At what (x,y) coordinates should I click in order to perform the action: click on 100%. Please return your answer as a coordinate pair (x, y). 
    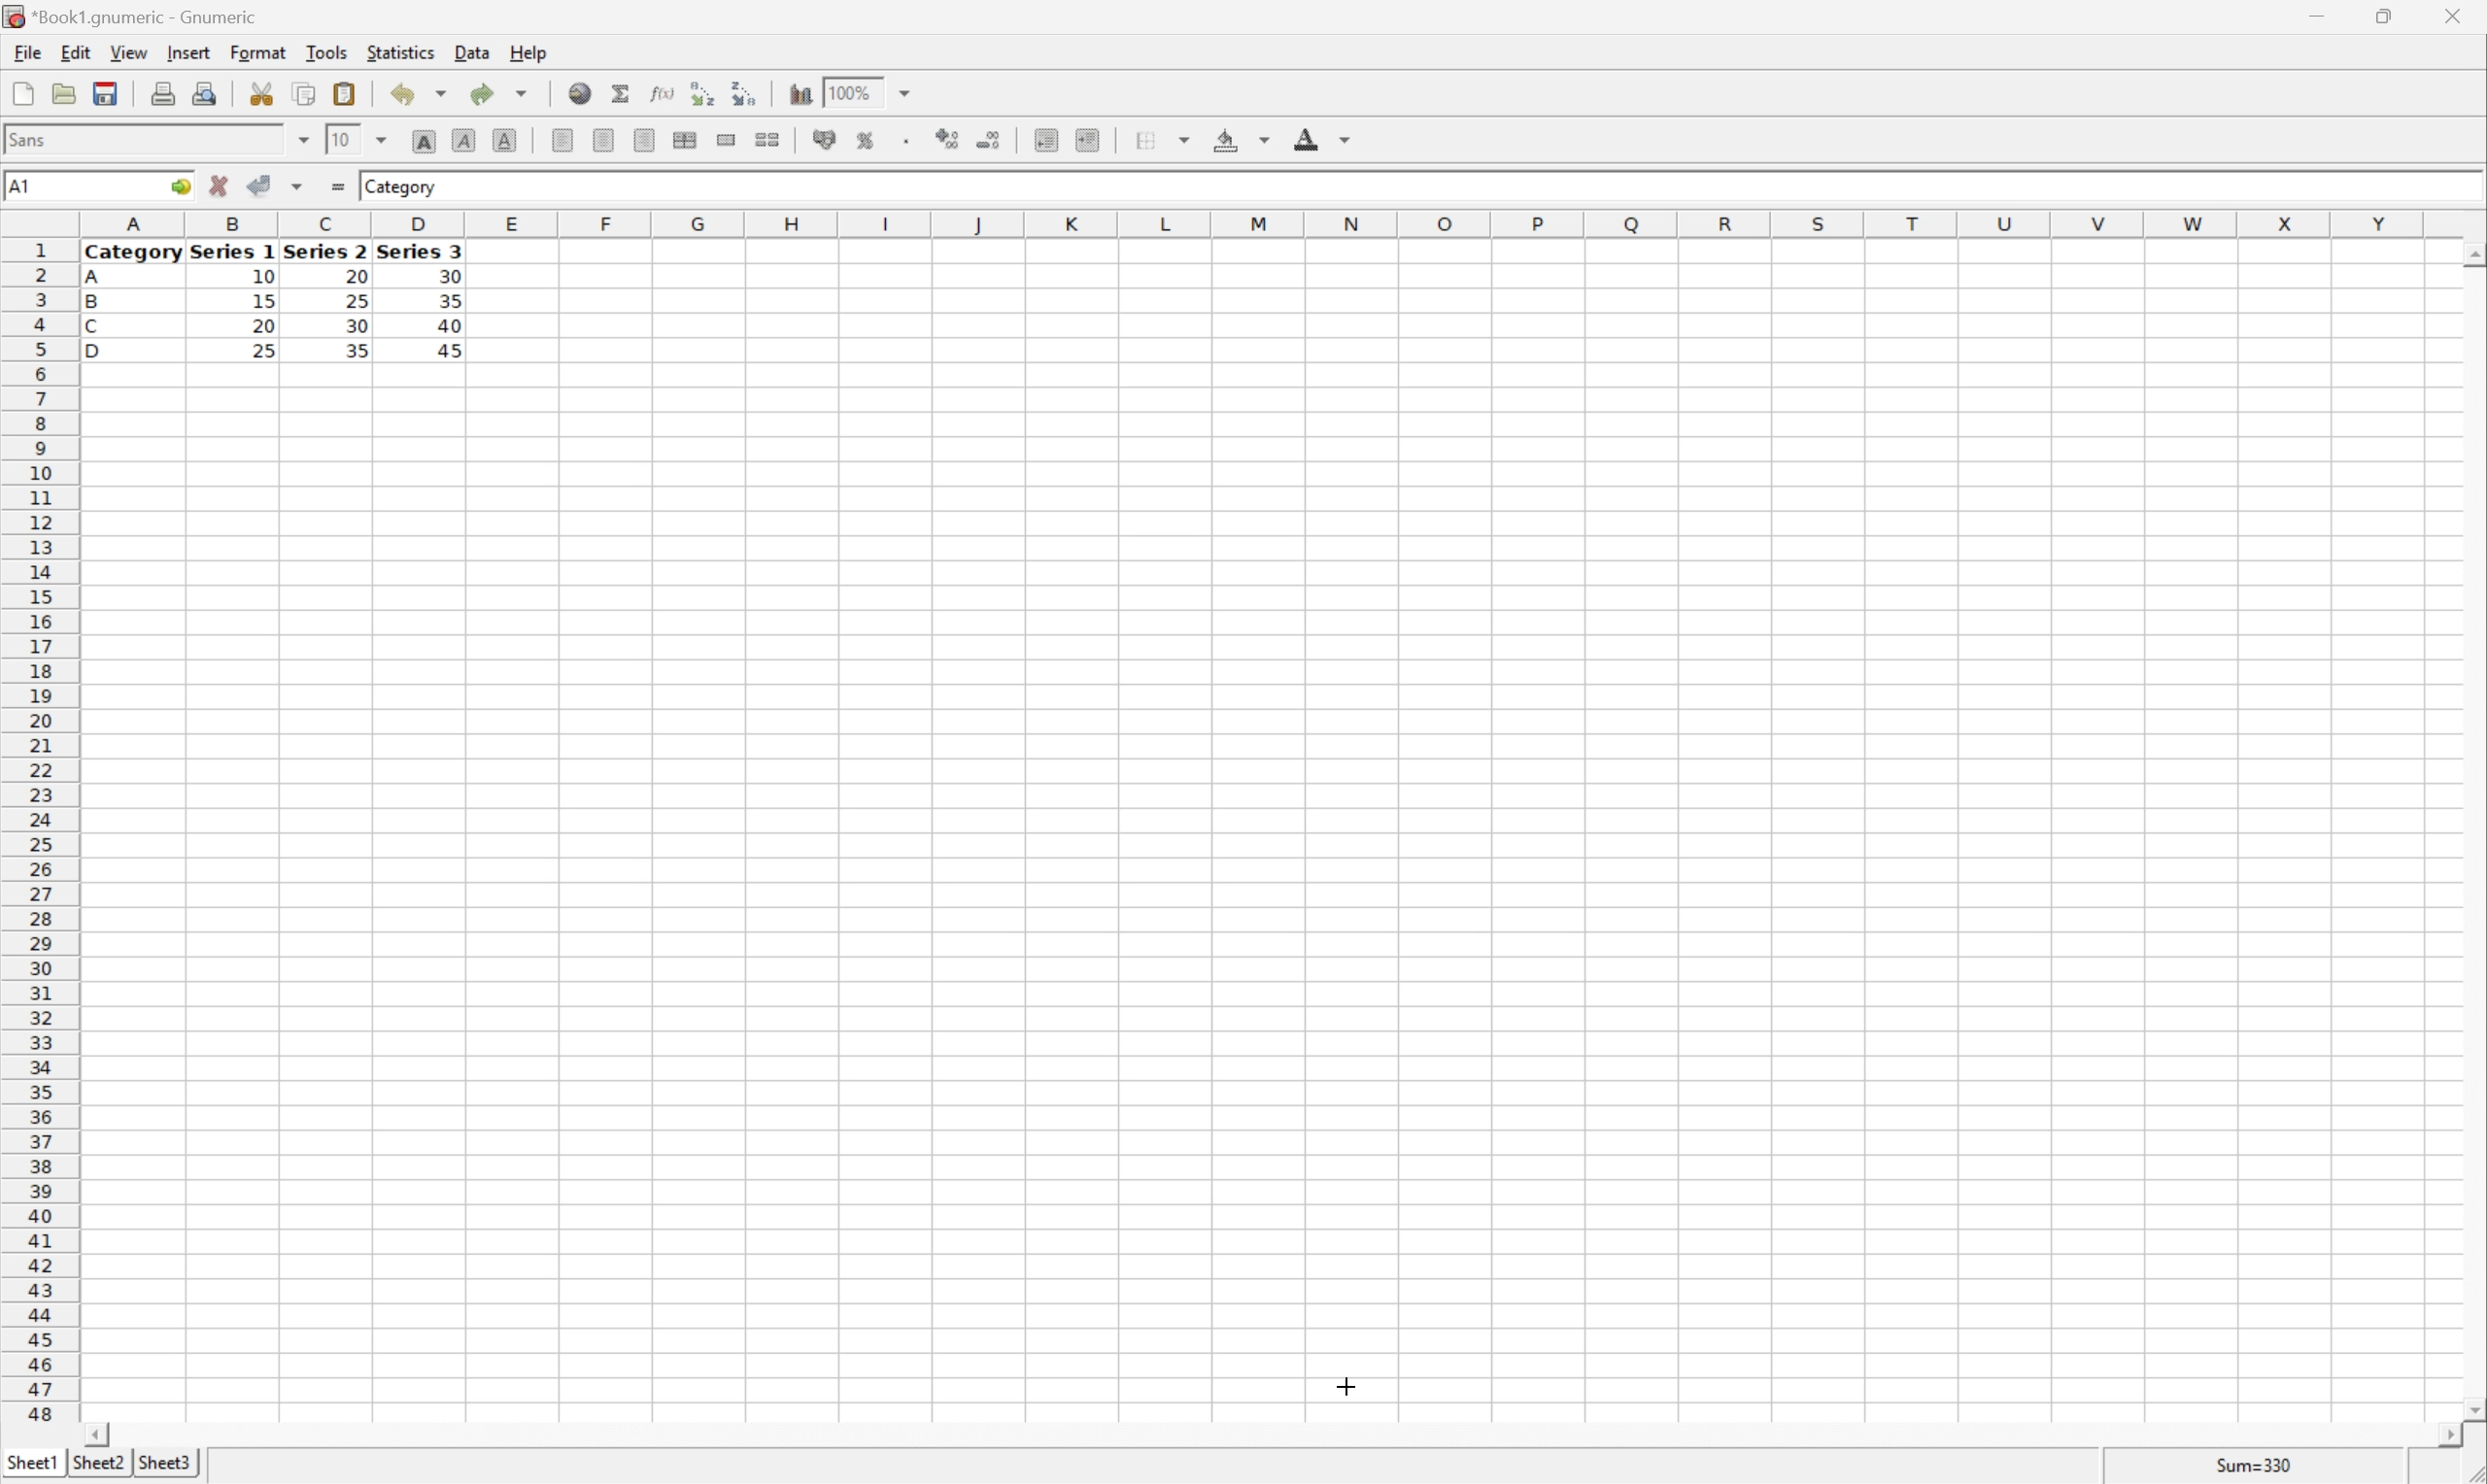
    Looking at the image, I should click on (850, 98).